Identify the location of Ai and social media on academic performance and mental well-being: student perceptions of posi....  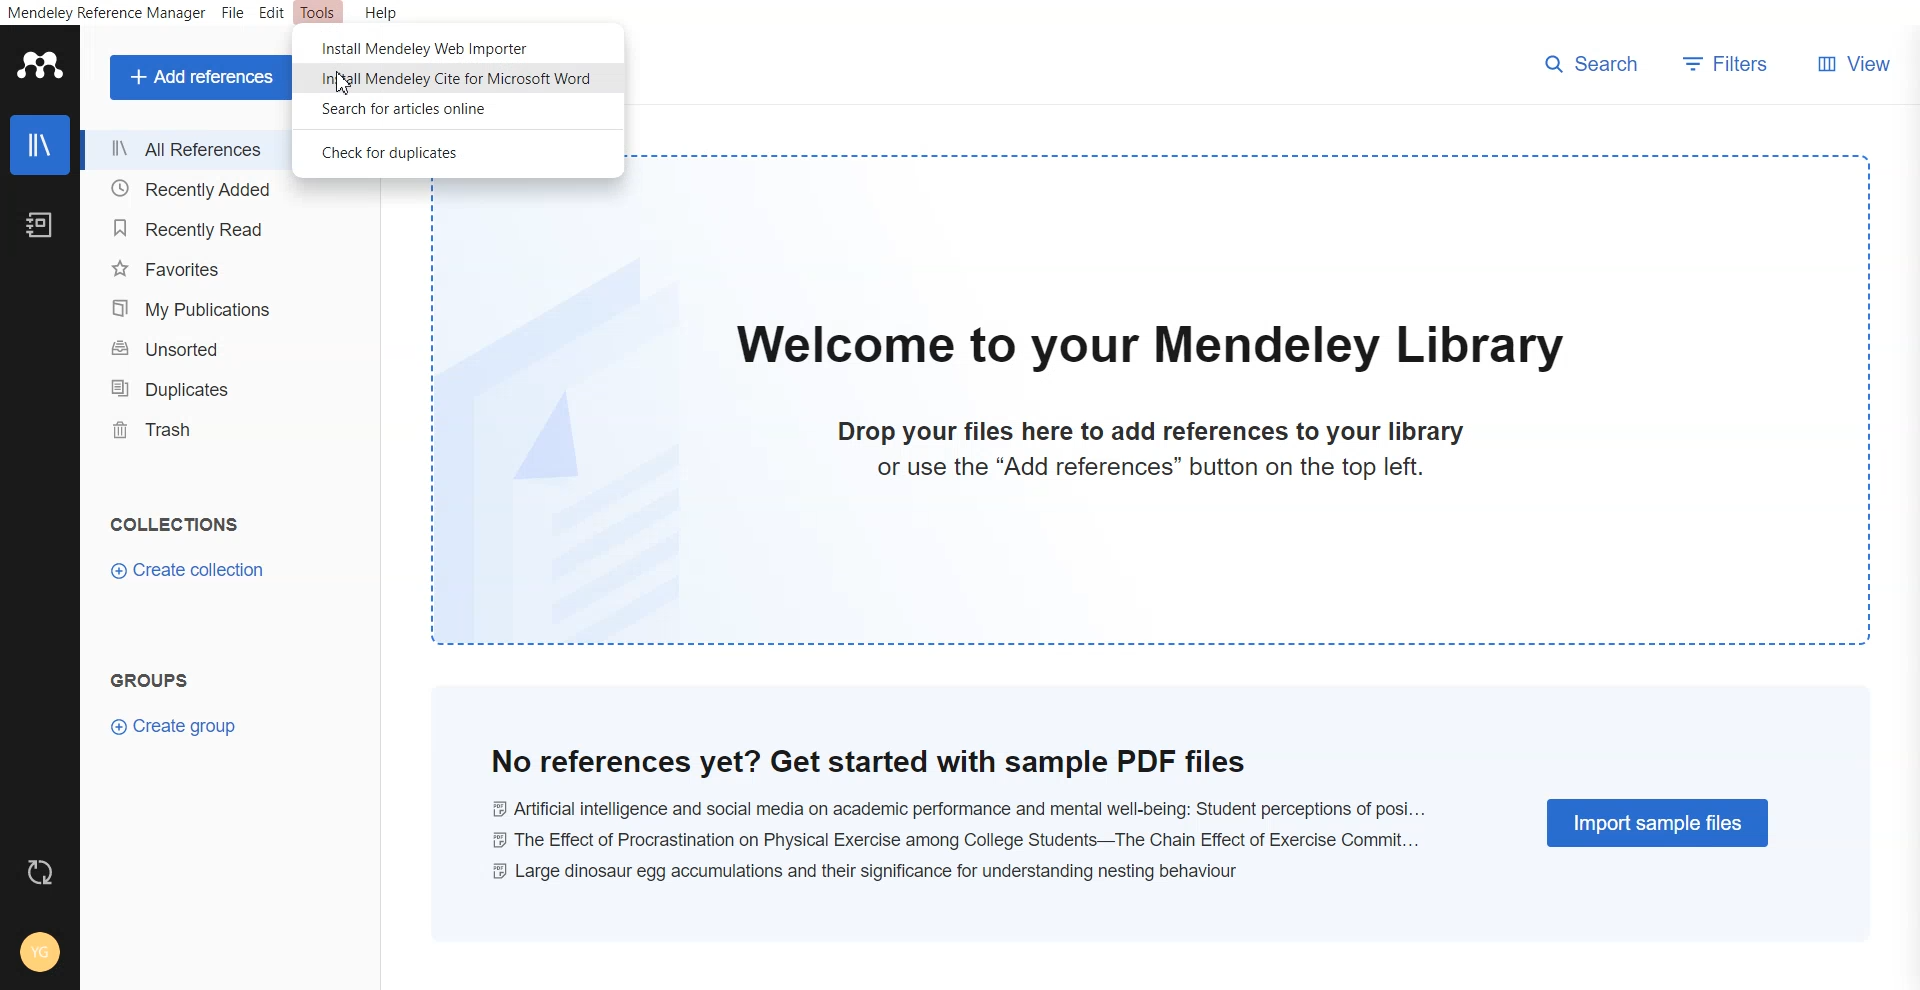
(956, 809).